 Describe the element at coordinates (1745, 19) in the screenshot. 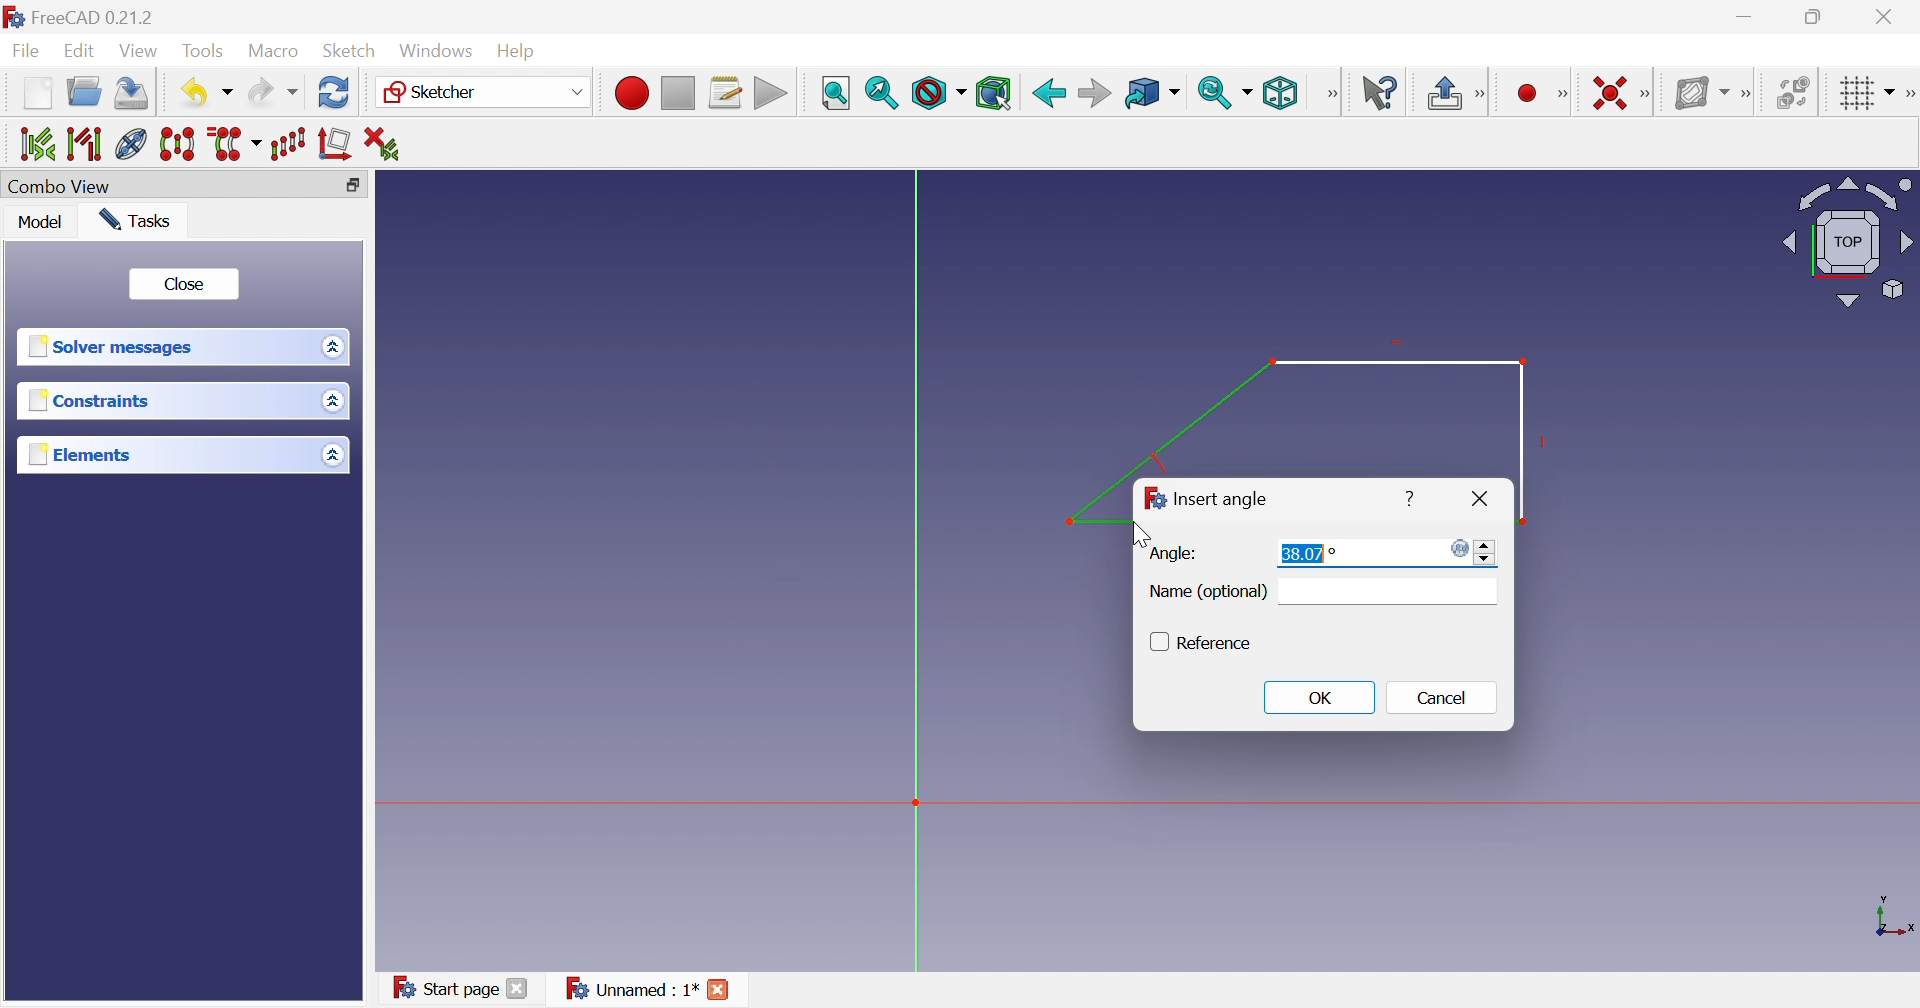

I see `Minimize` at that location.